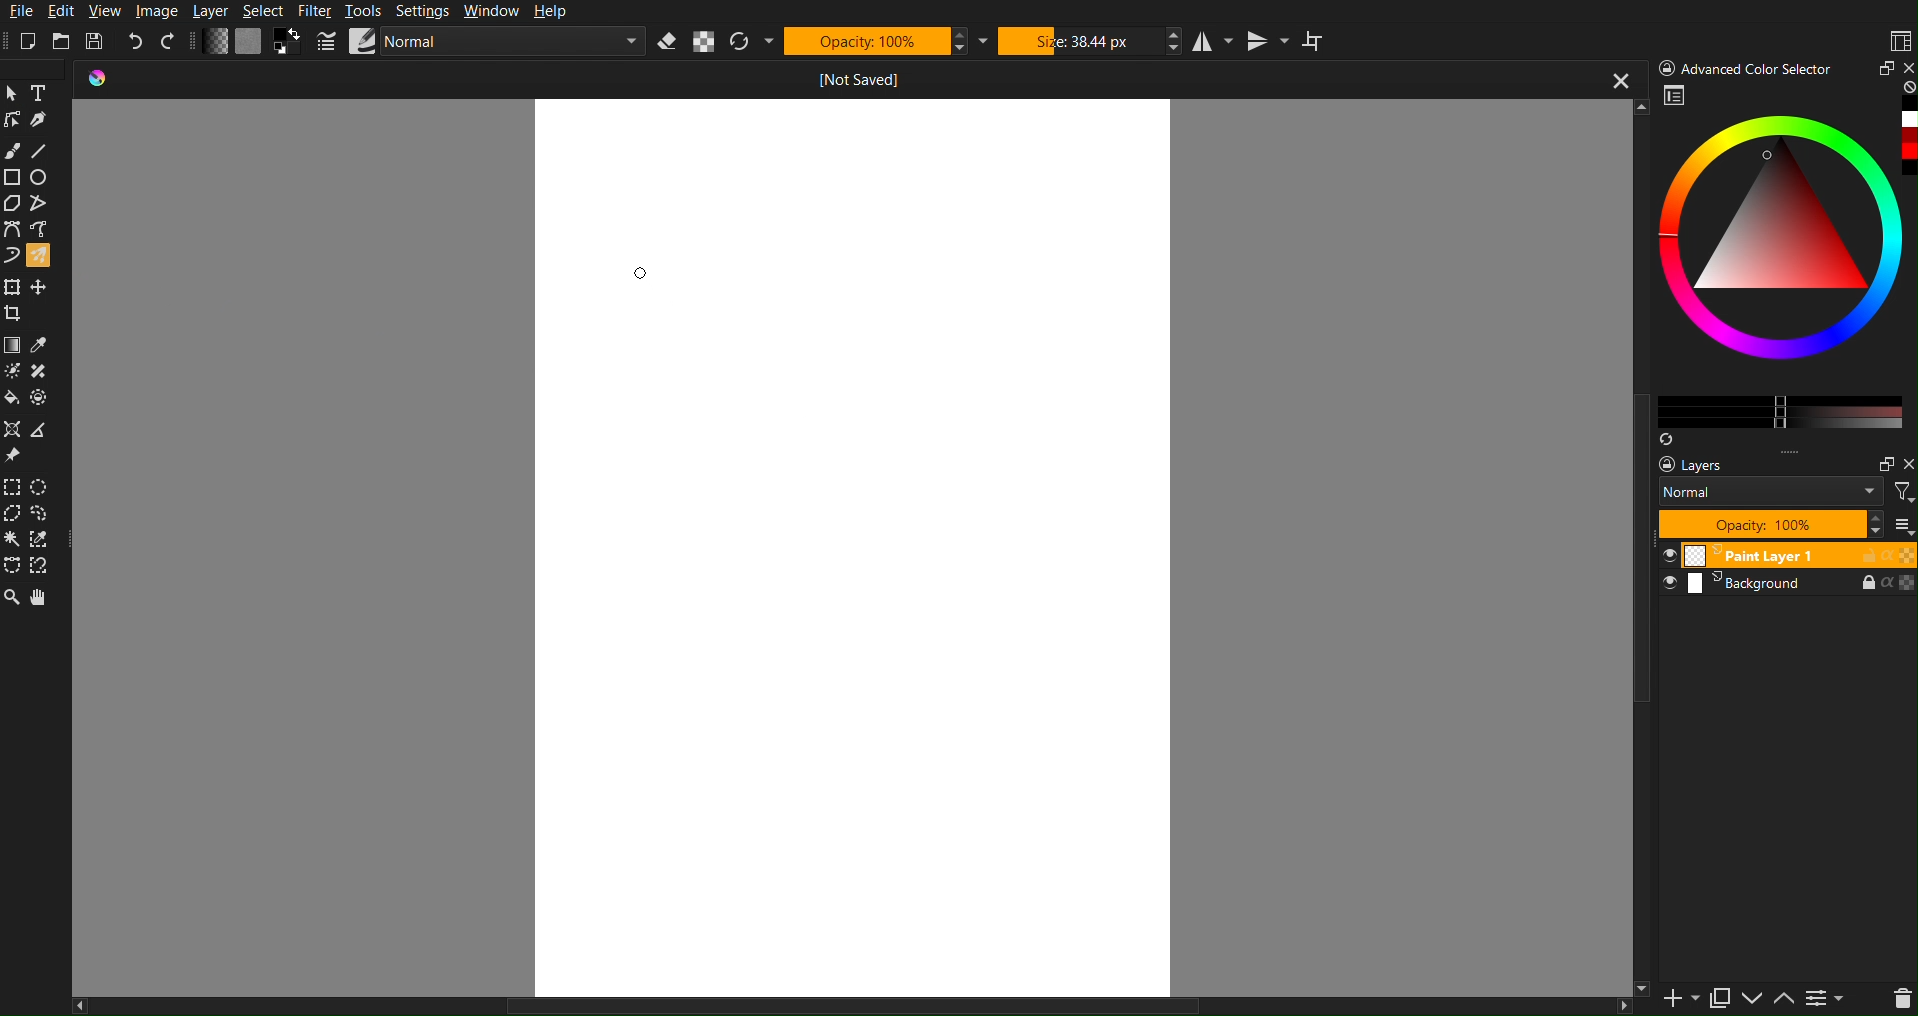 Image resolution: width=1918 pixels, height=1016 pixels. I want to click on workspace, so click(1676, 98).